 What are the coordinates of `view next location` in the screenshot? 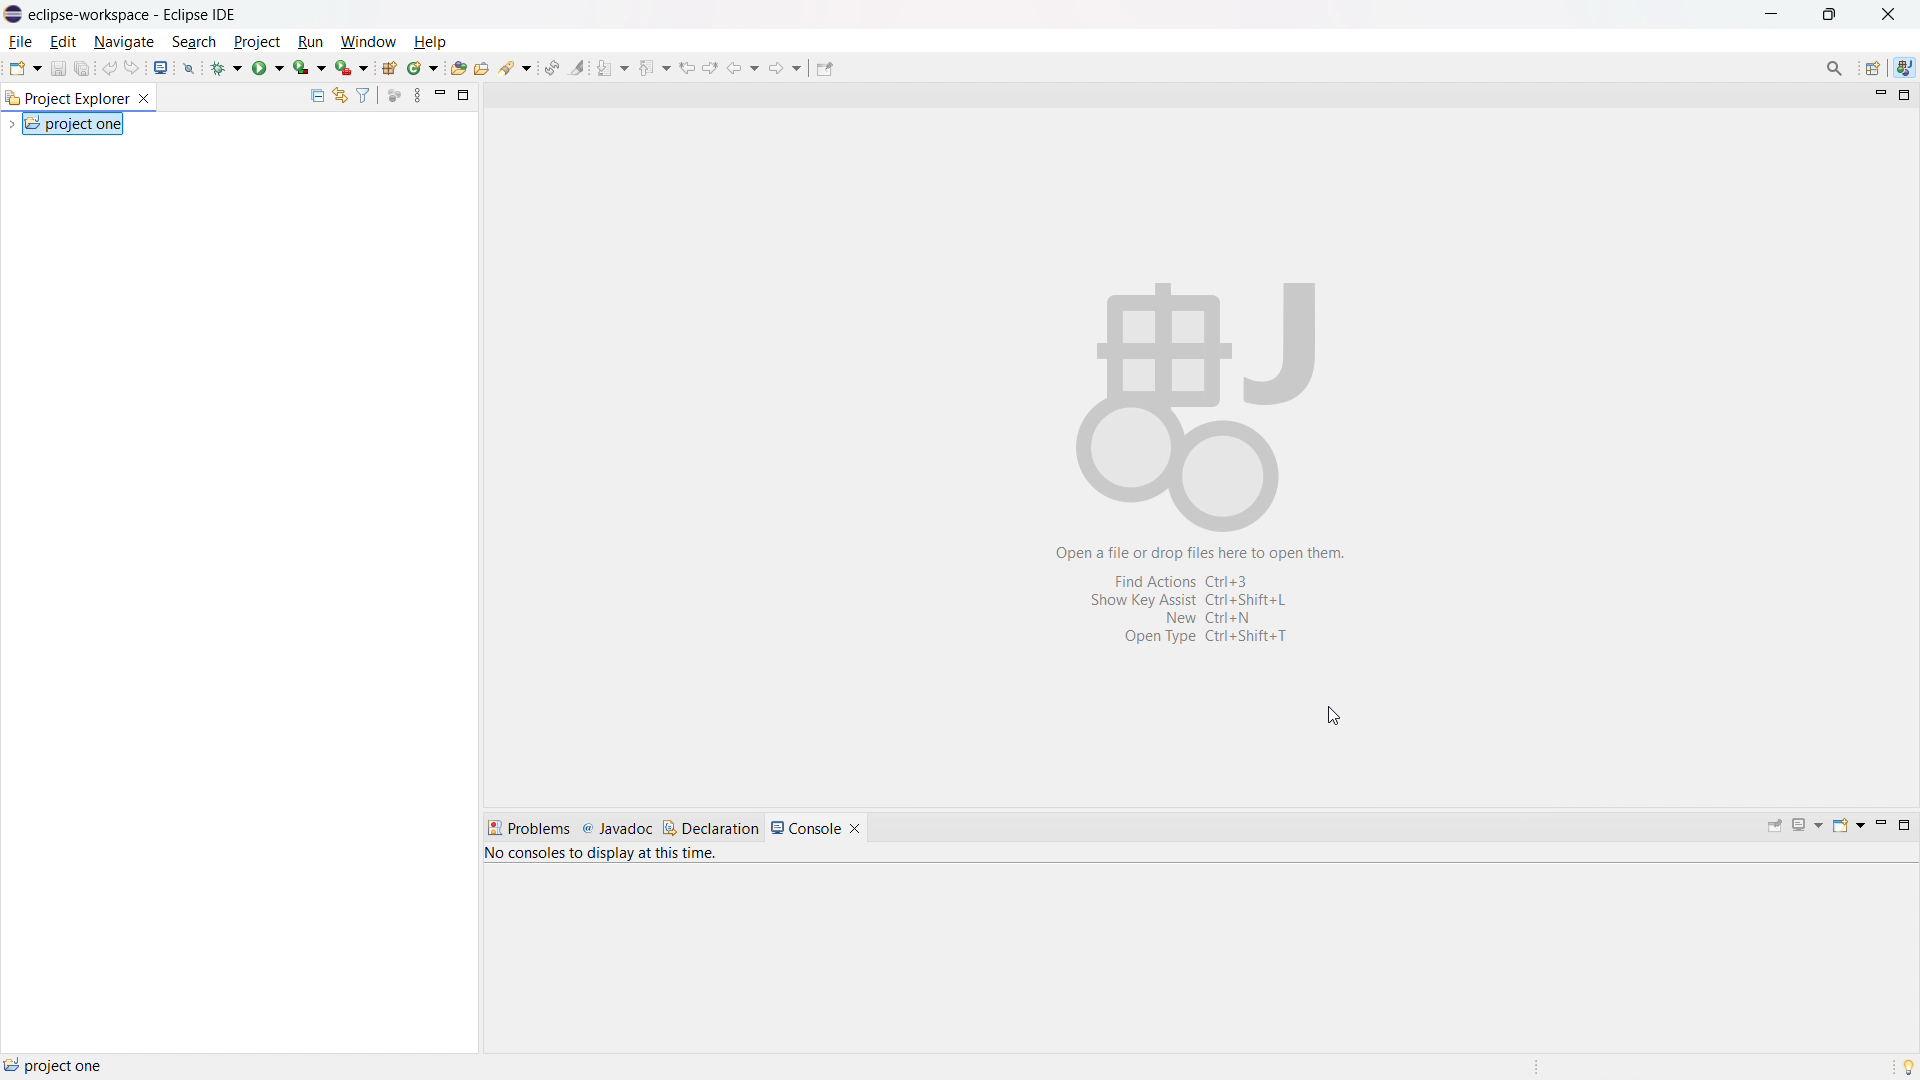 It's located at (710, 65).